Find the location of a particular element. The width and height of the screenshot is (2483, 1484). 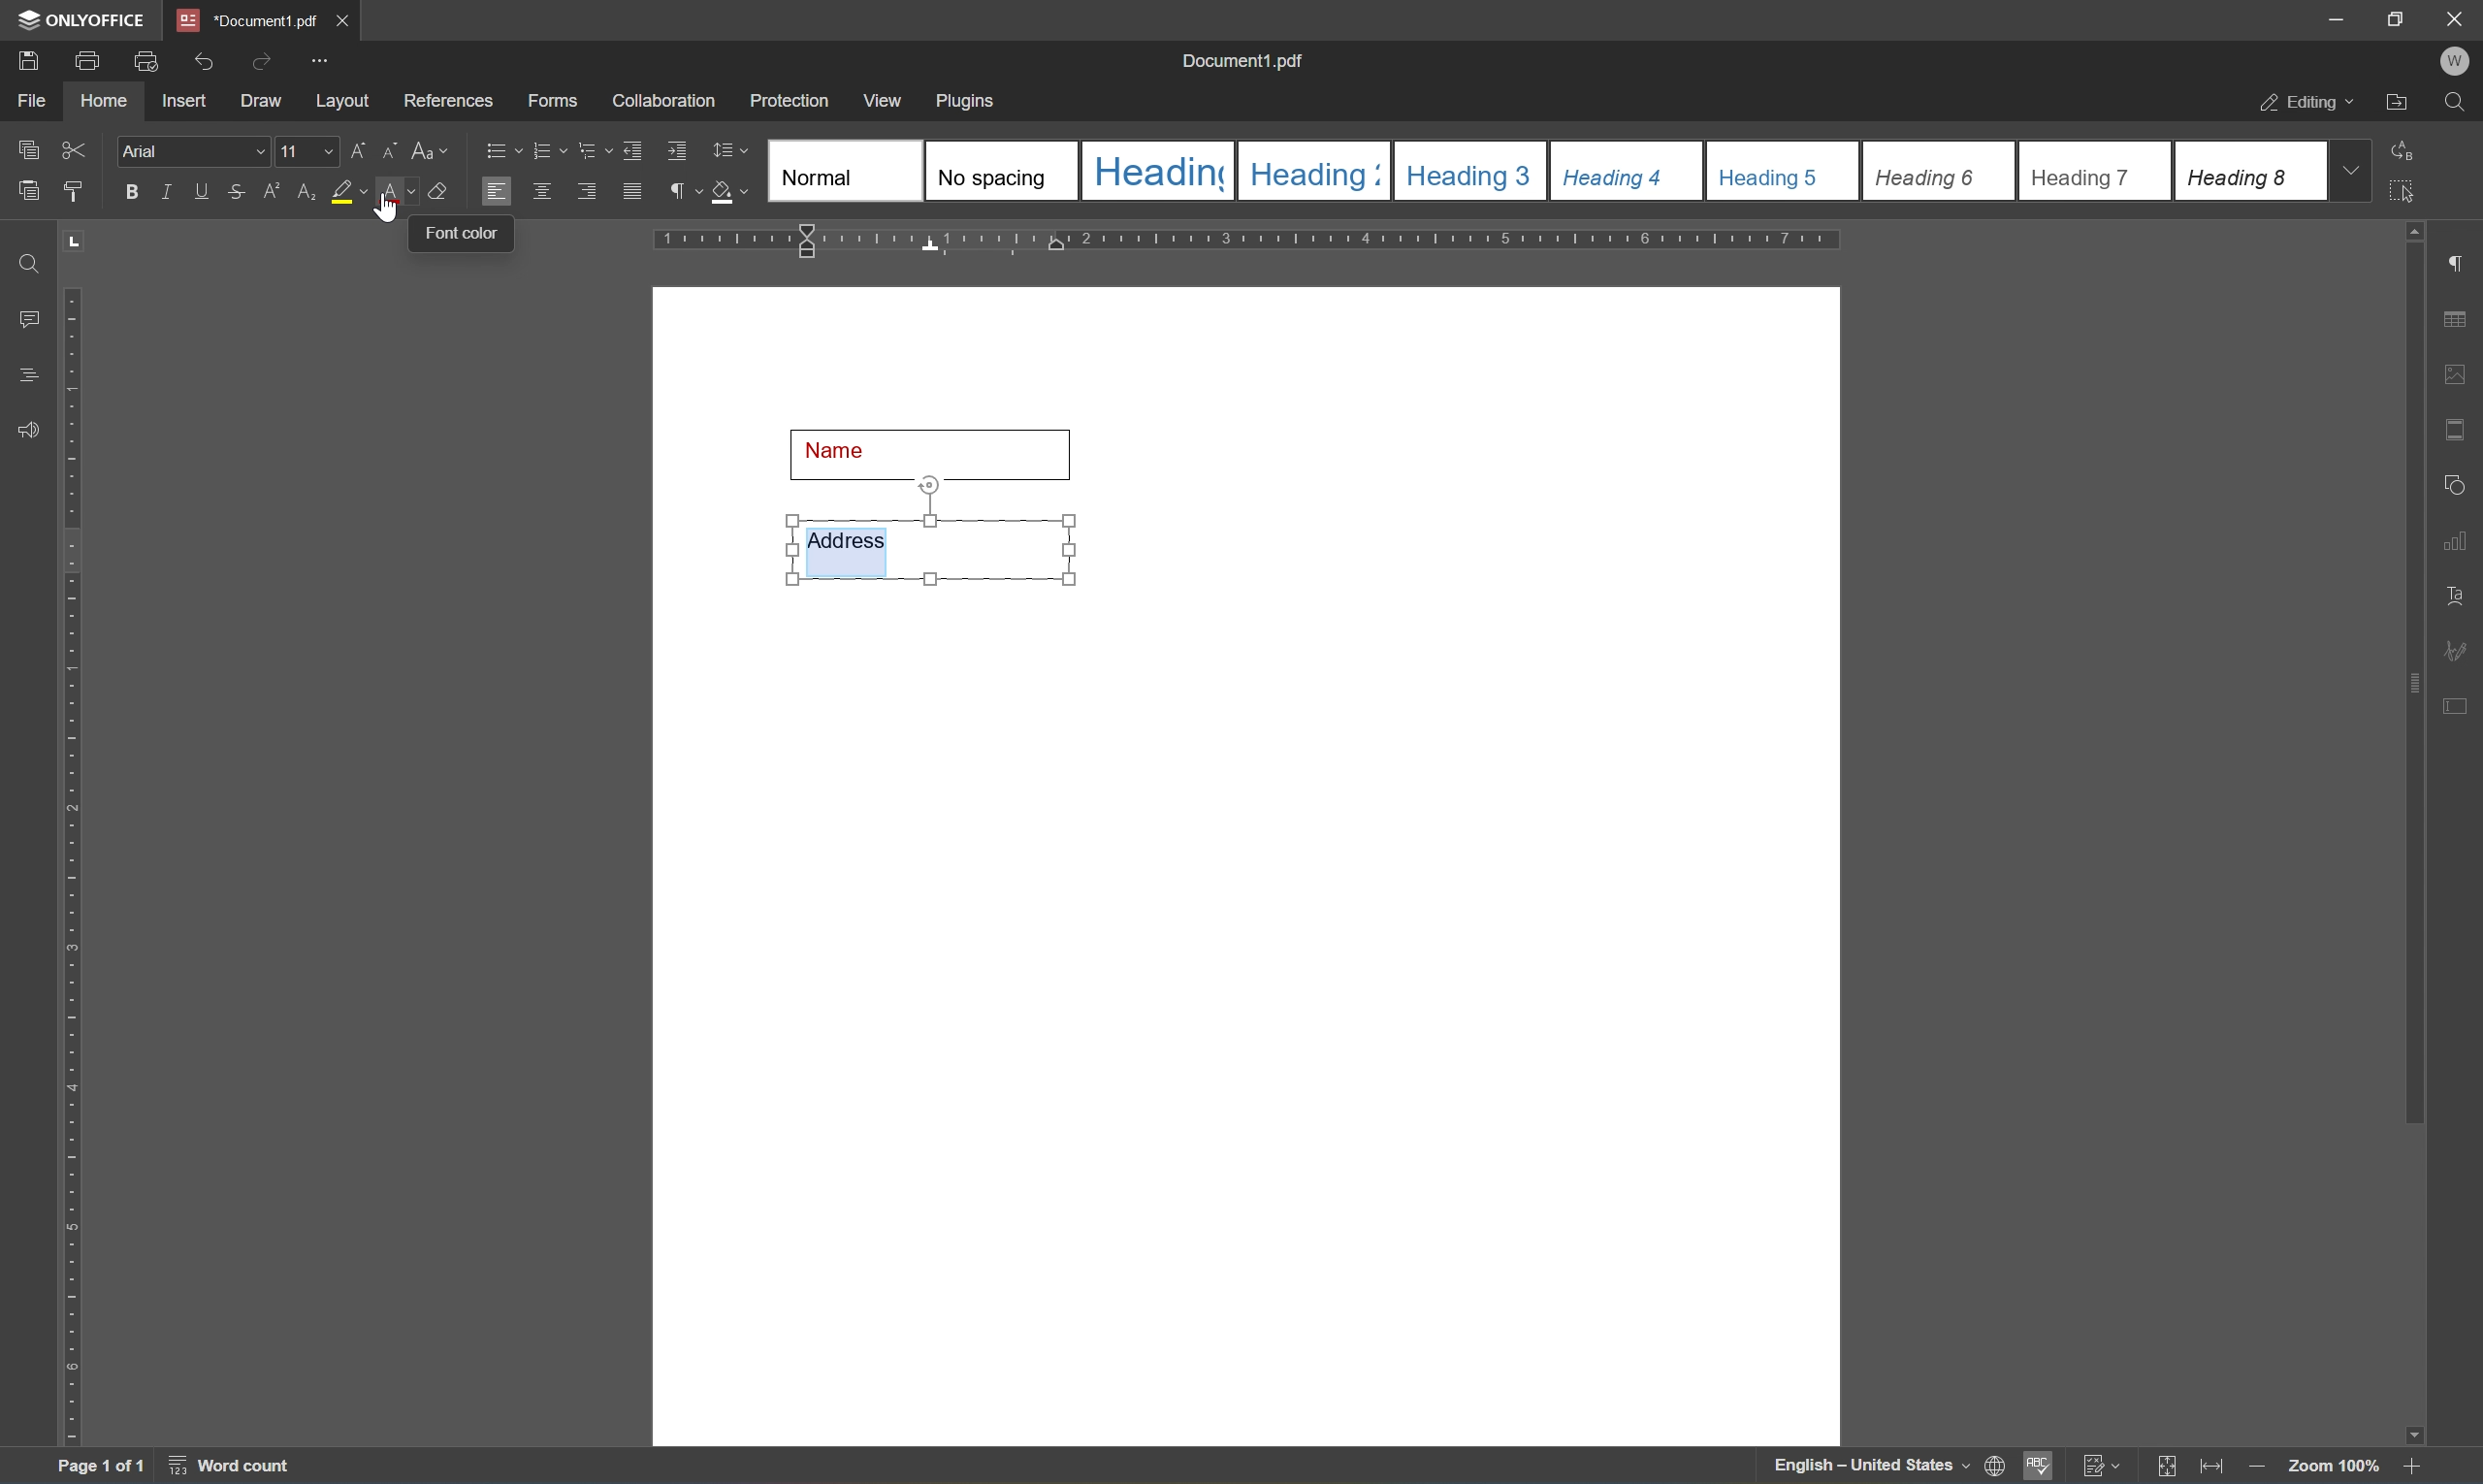

protection is located at coordinates (792, 99).